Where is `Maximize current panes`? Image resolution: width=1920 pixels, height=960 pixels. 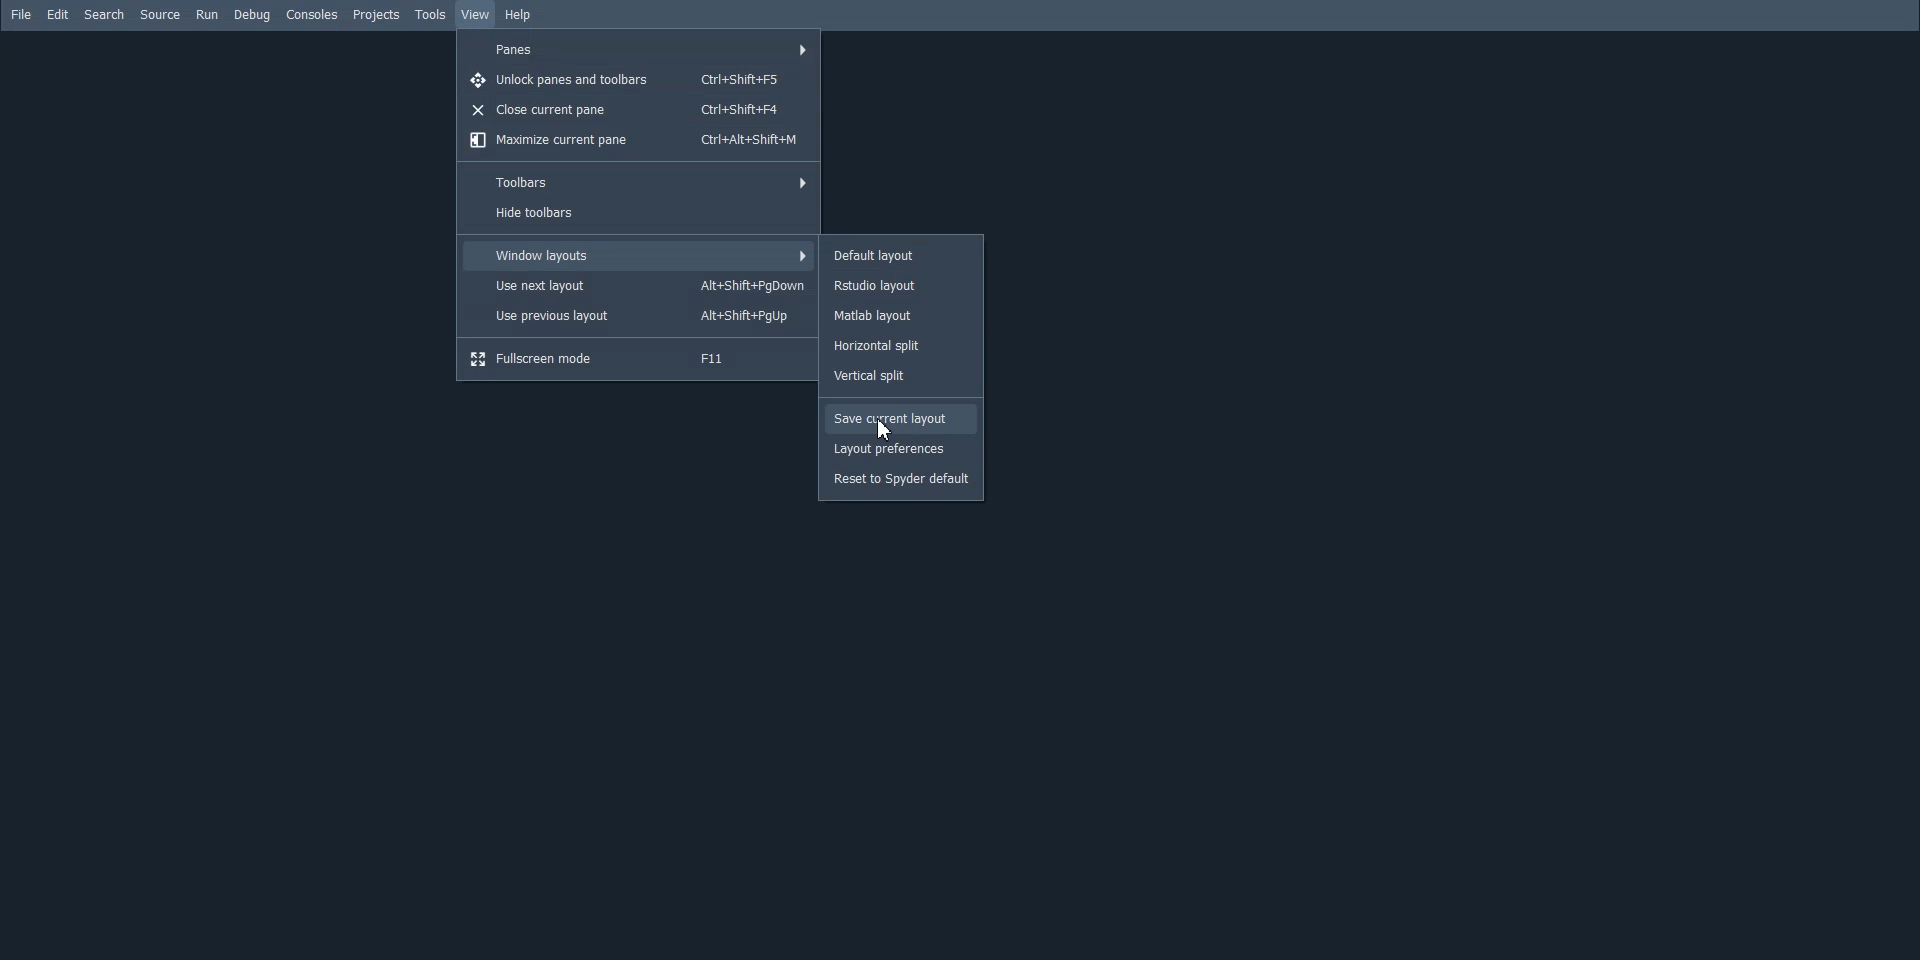 Maximize current panes is located at coordinates (636, 140).